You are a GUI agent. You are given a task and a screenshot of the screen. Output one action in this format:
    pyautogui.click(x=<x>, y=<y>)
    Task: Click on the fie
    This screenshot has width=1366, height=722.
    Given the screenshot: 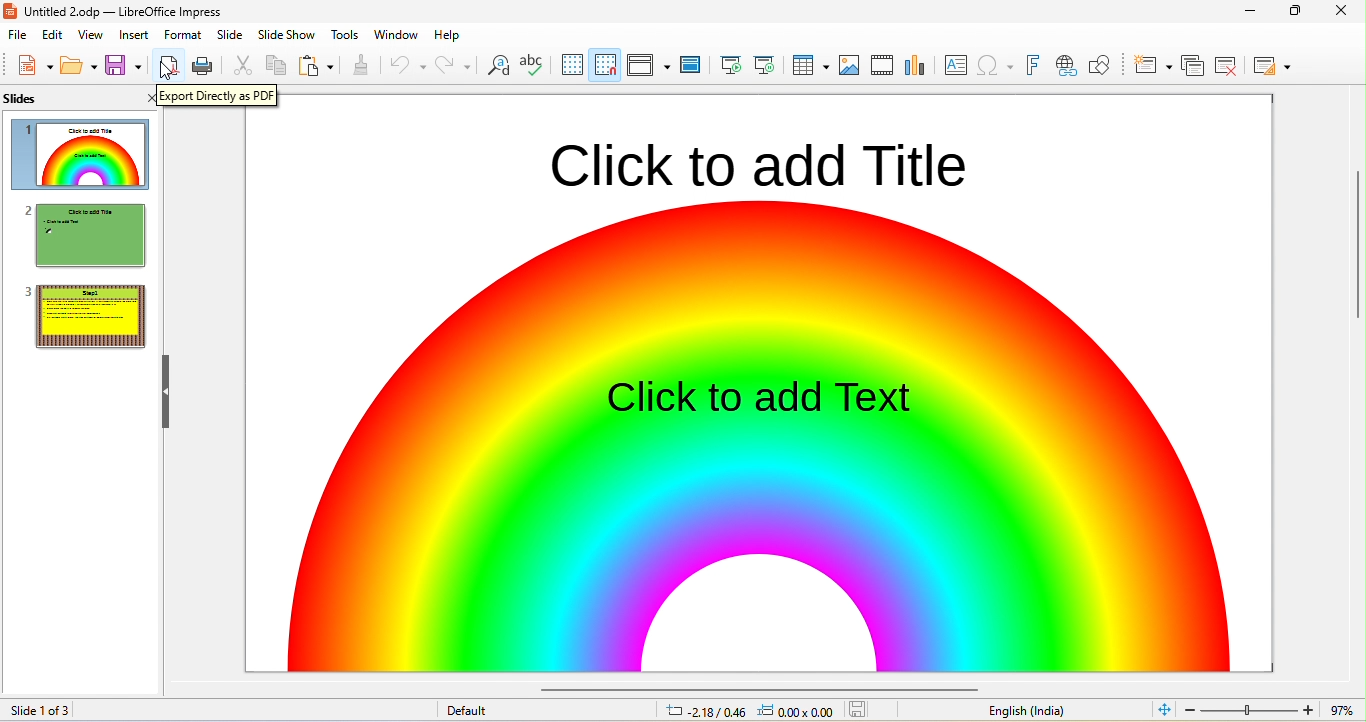 What is the action you would take?
    pyautogui.click(x=18, y=35)
    